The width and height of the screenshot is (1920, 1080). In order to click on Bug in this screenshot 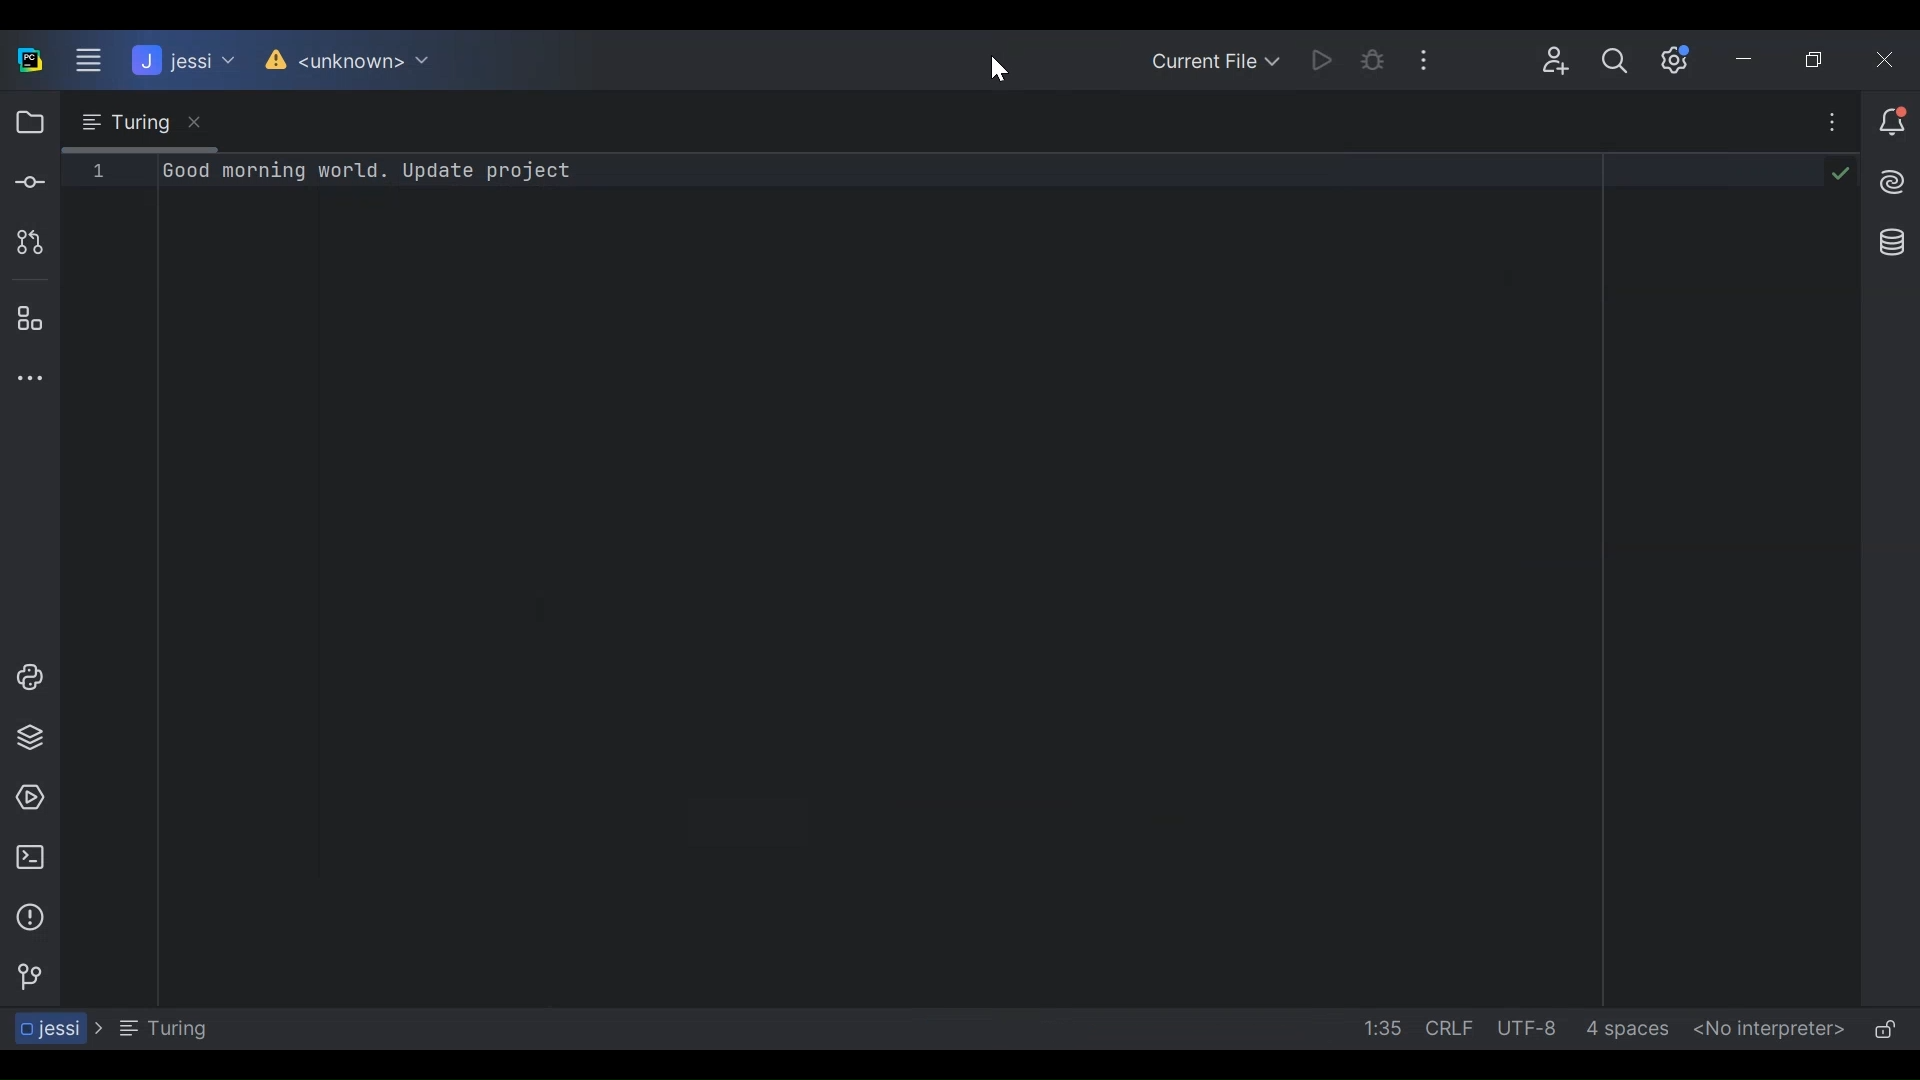, I will do `click(1383, 61)`.